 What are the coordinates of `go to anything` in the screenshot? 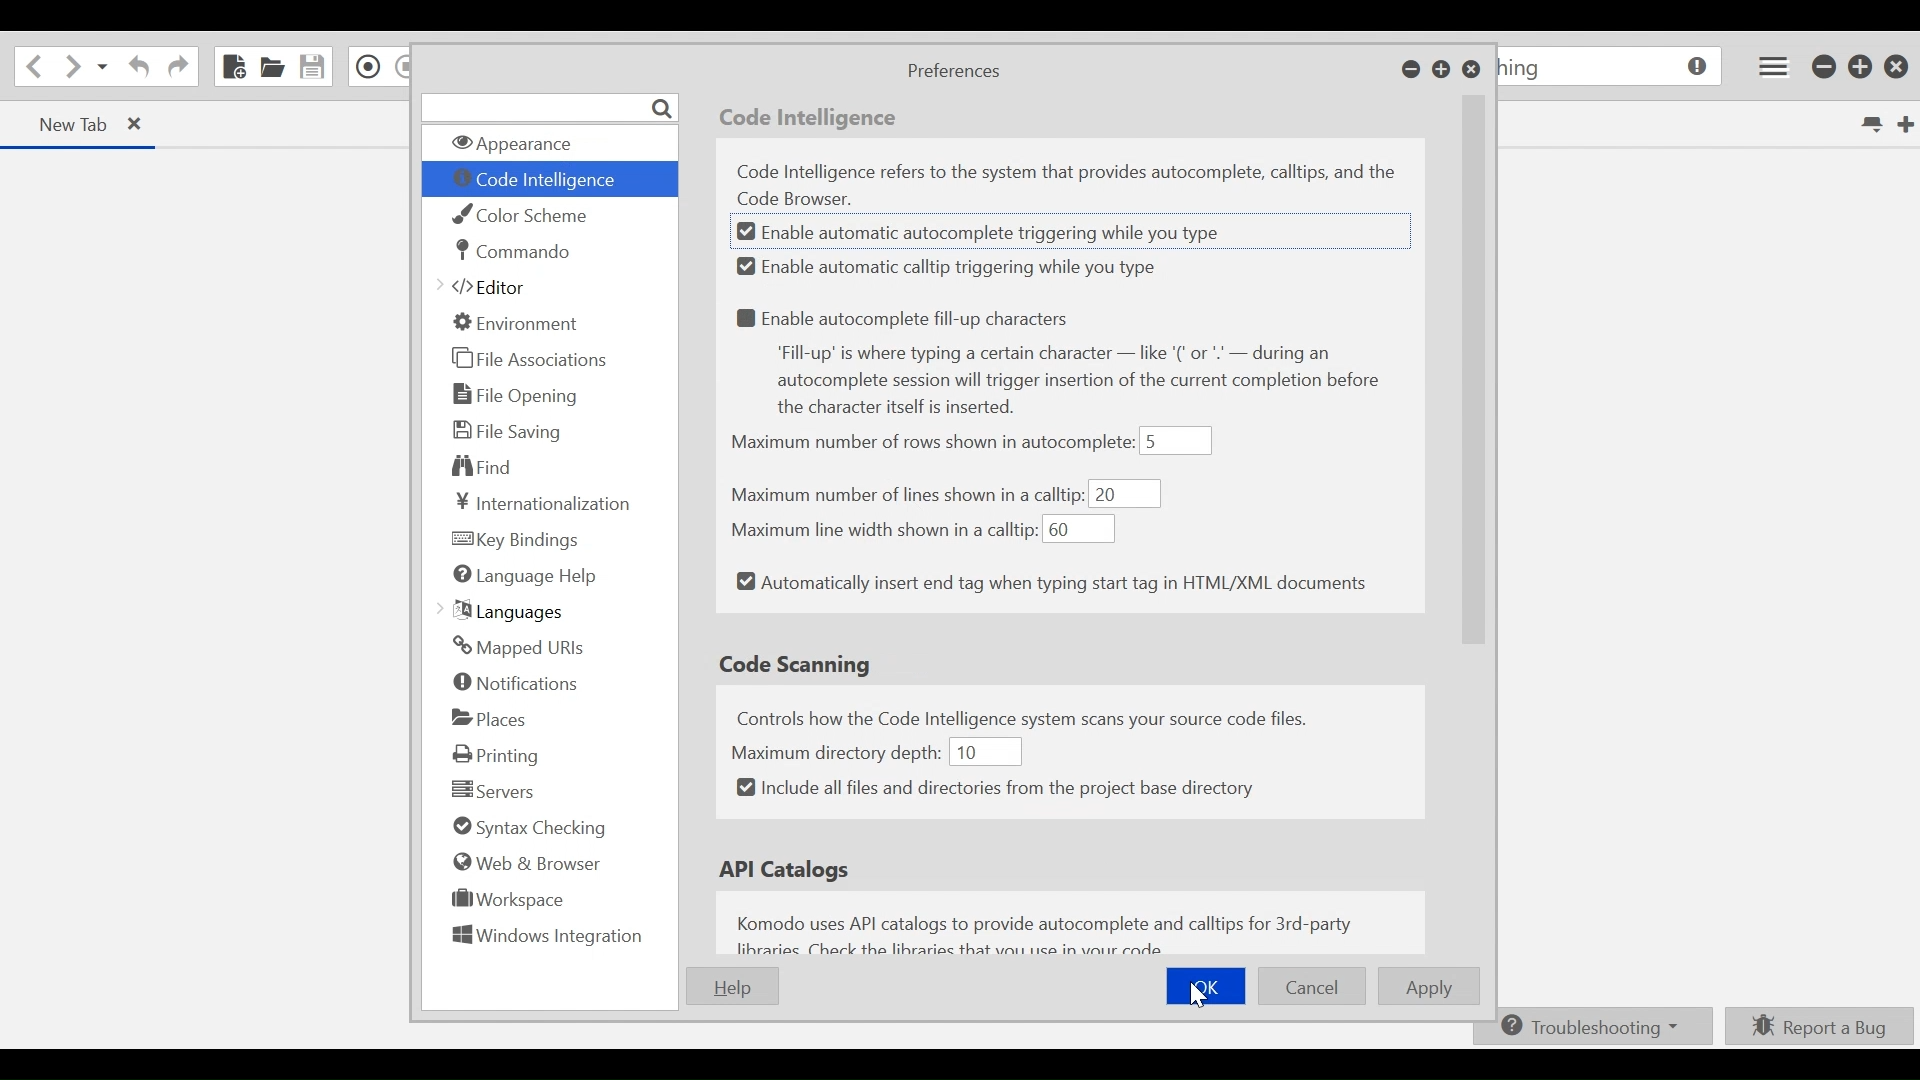 It's located at (1612, 69).